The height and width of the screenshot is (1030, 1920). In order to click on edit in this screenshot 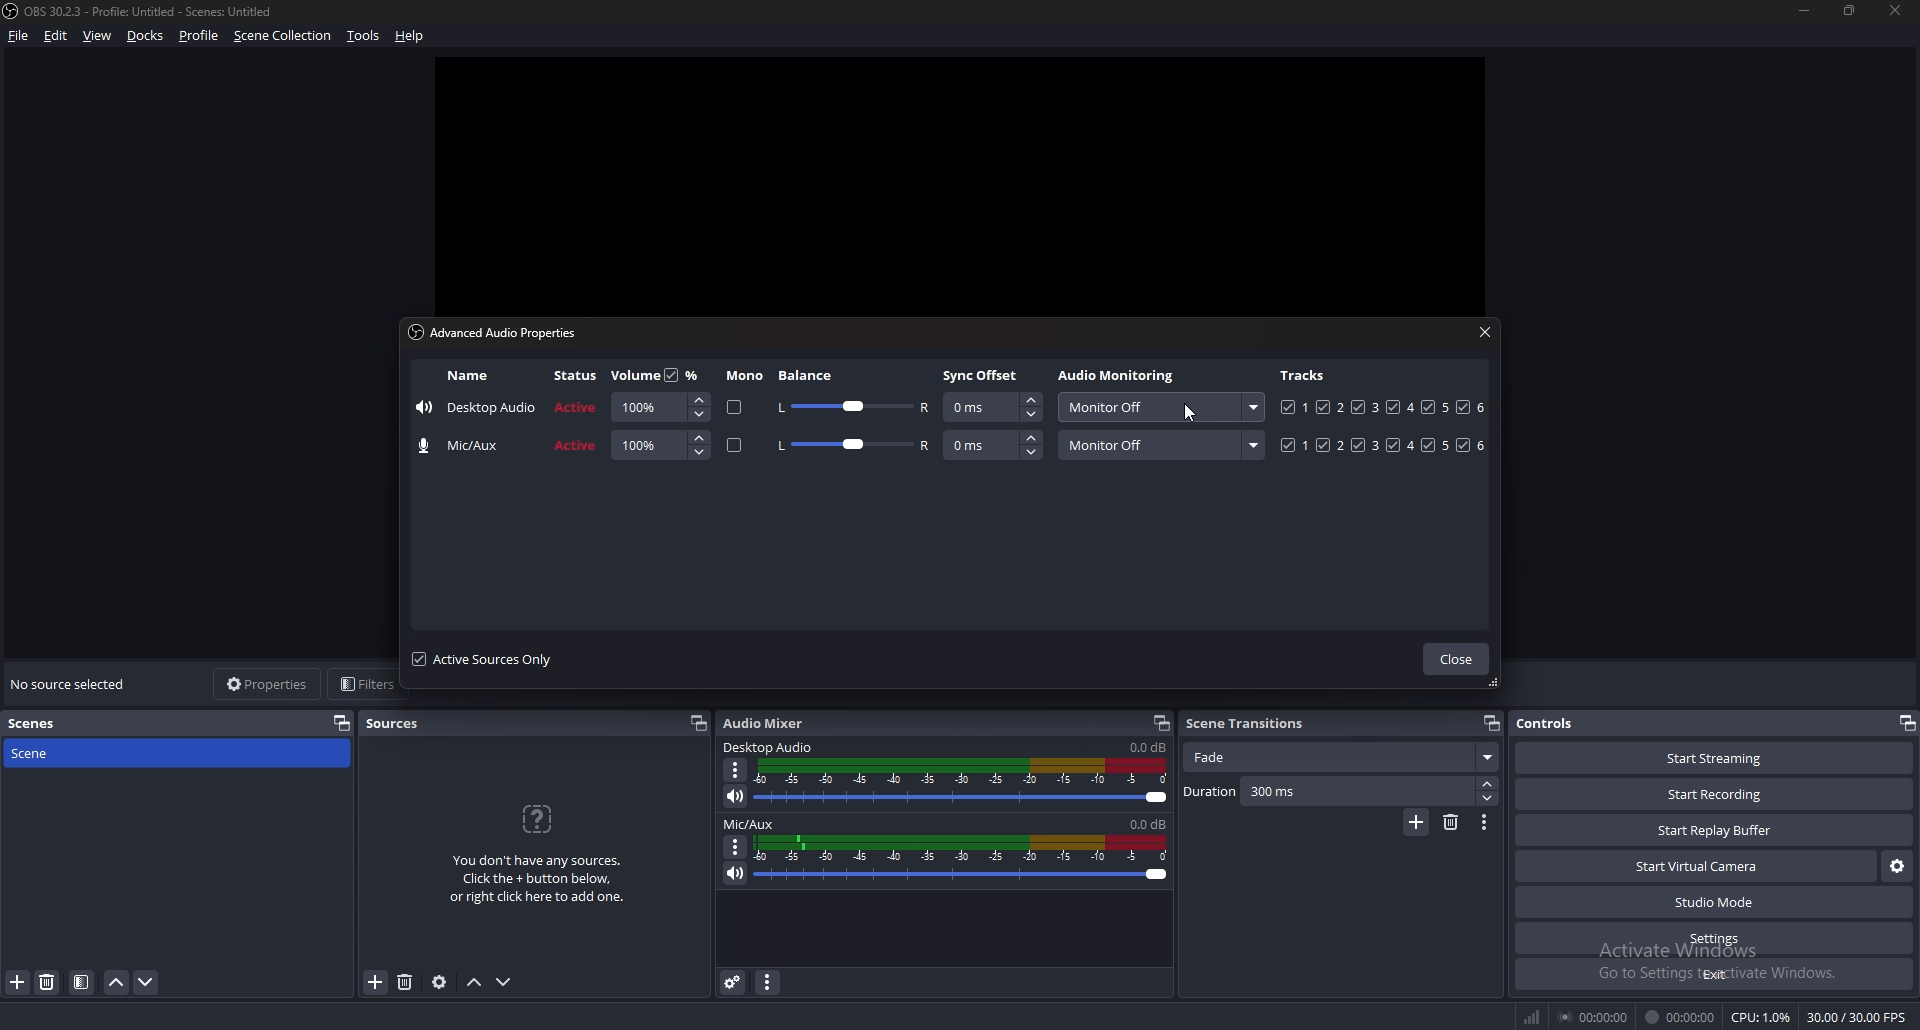, I will do `click(58, 35)`.